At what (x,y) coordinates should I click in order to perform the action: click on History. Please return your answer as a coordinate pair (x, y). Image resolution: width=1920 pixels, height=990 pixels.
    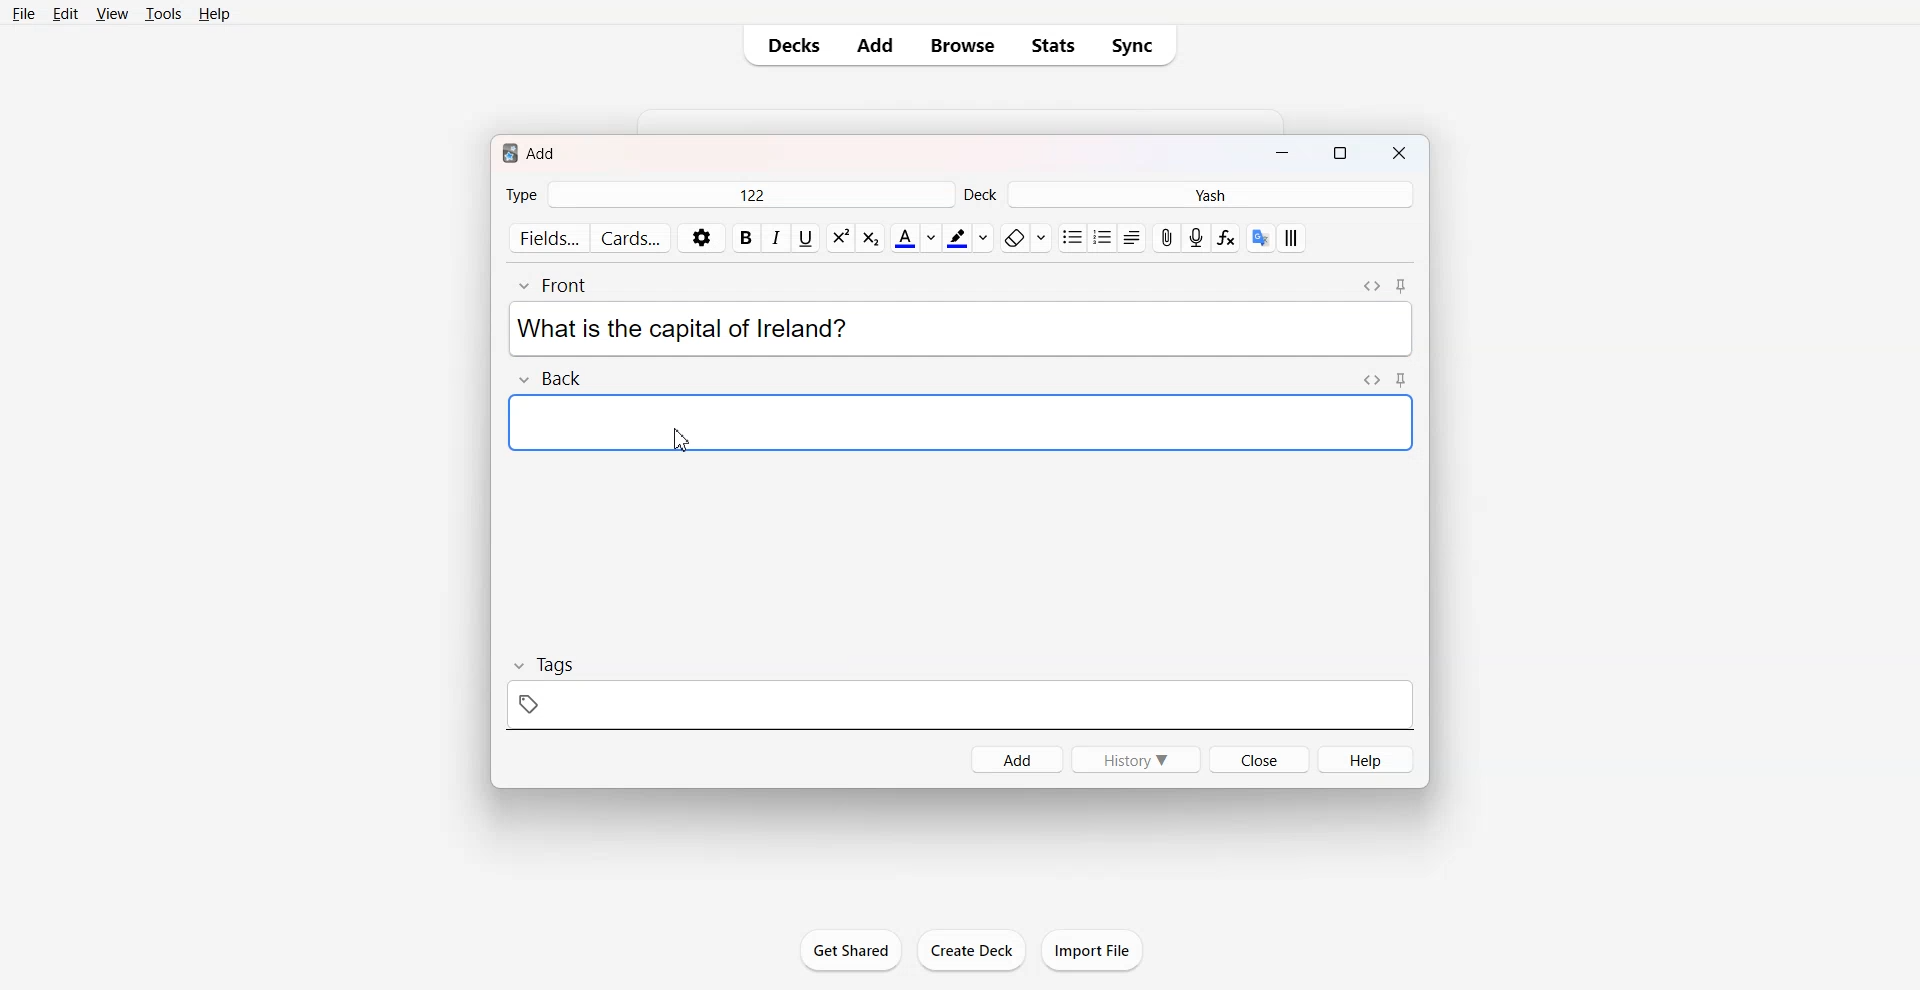
    Looking at the image, I should click on (1134, 758).